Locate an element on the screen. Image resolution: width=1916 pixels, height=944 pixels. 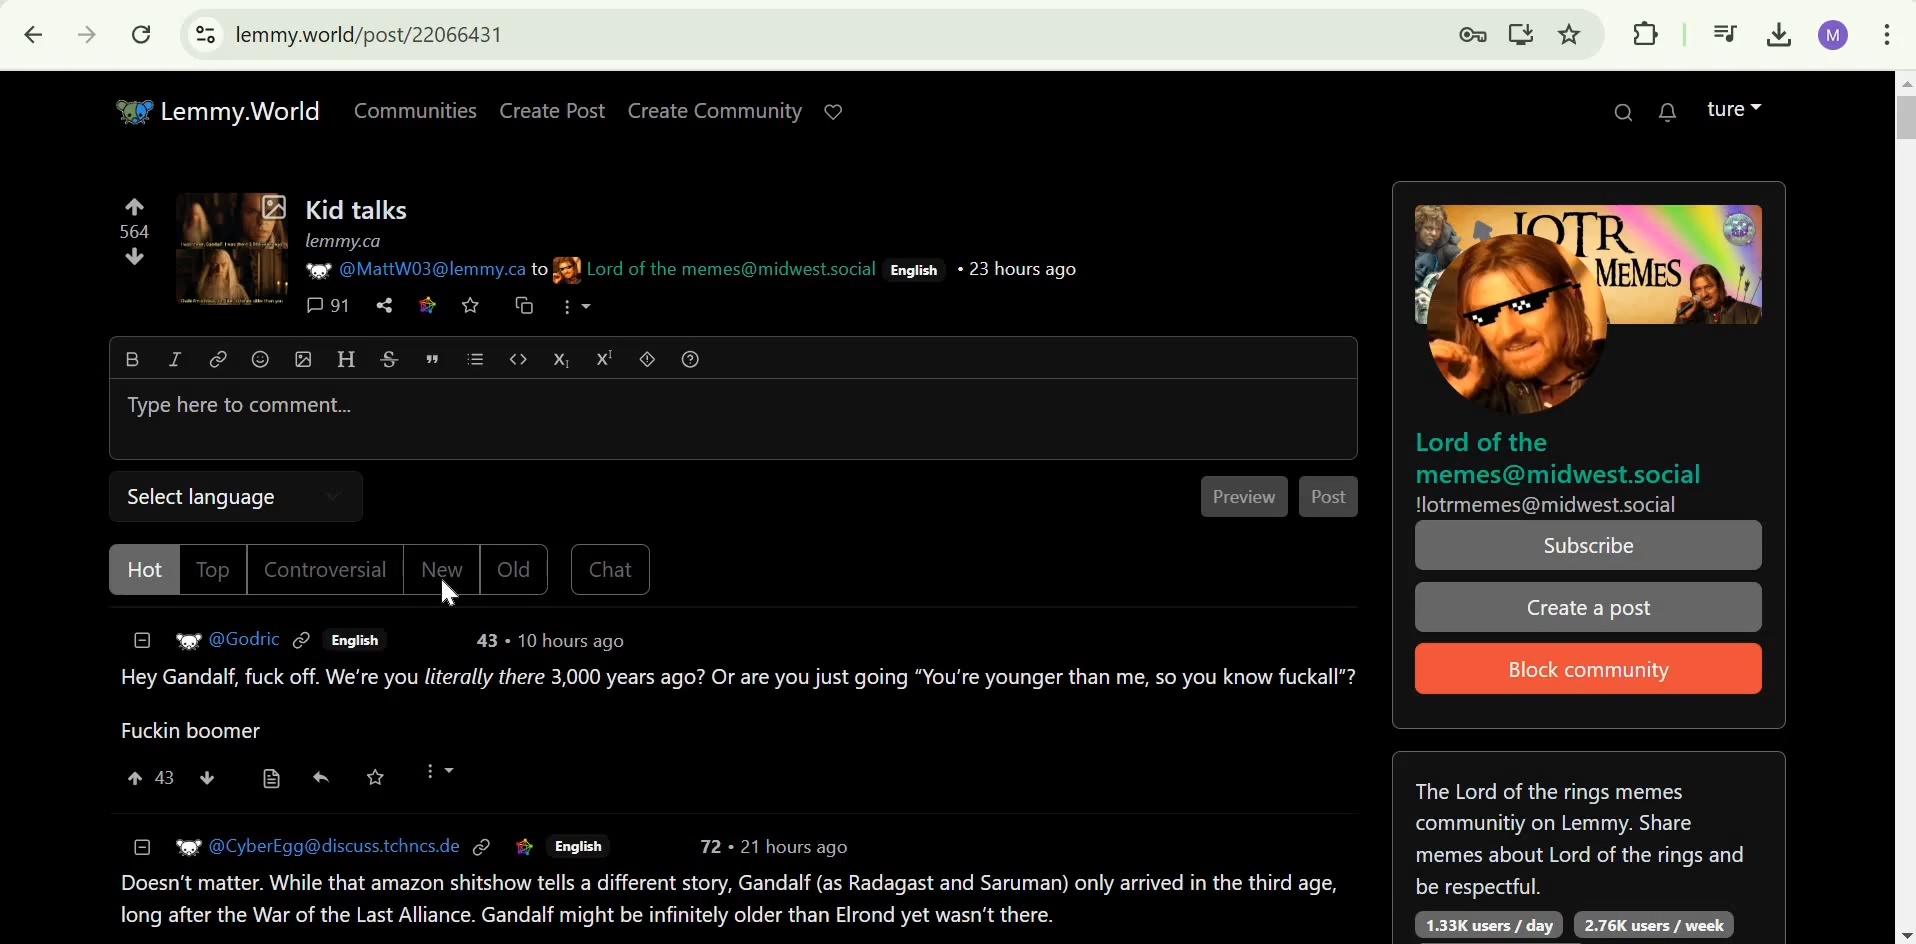
New is located at coordinates (440, 567).